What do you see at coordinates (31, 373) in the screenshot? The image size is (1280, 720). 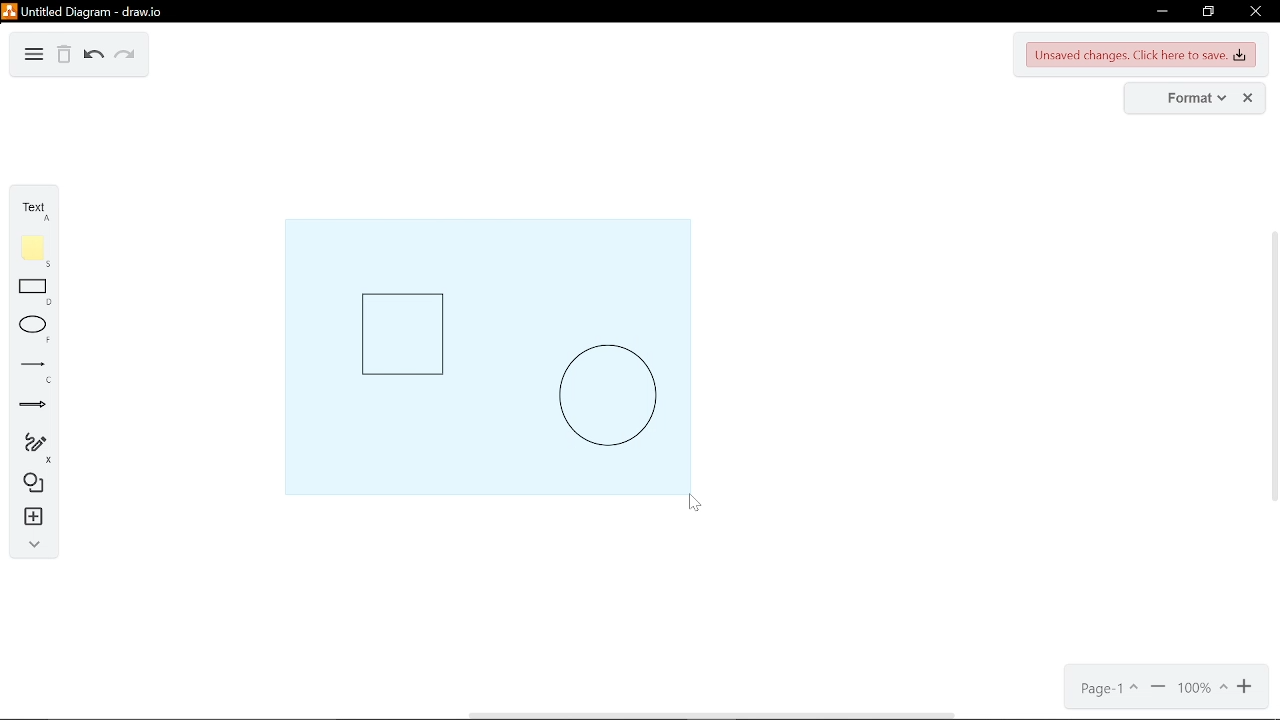 I see `line` at bounding box center [31, 373].